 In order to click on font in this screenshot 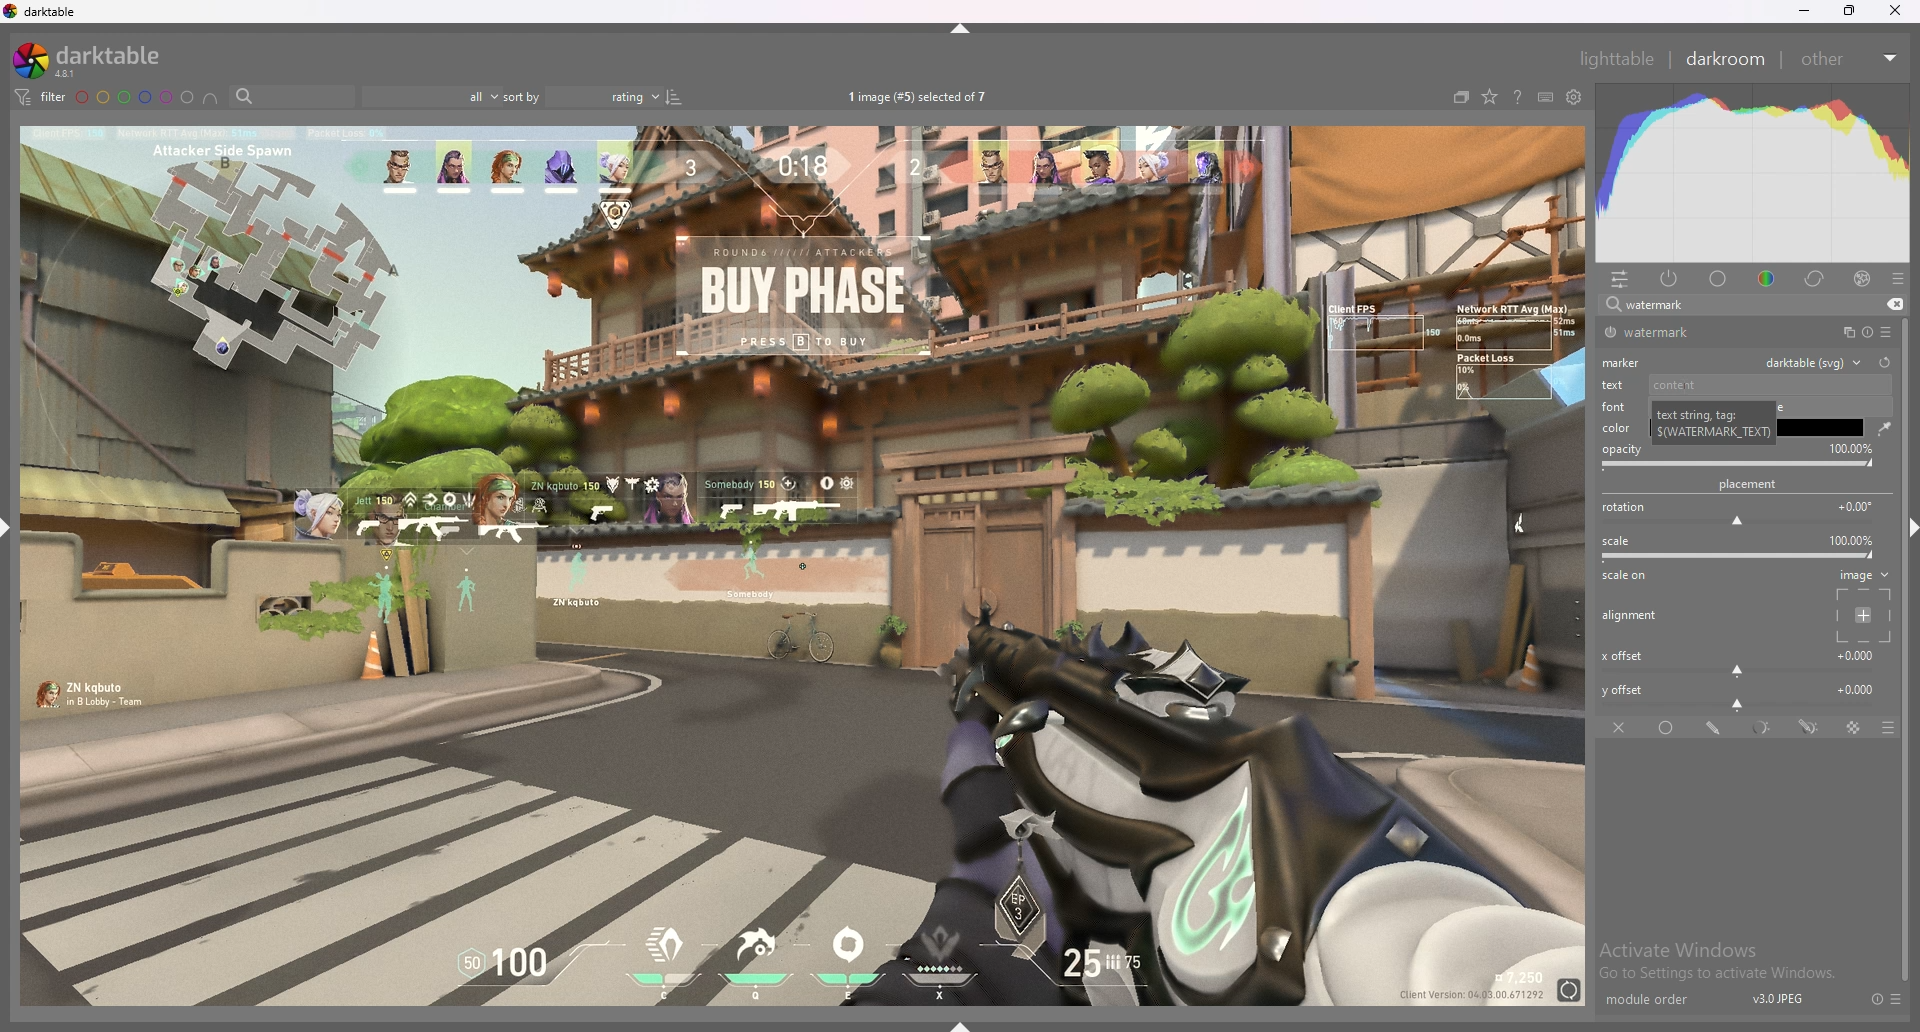, I will do `click(1620, 408)`.